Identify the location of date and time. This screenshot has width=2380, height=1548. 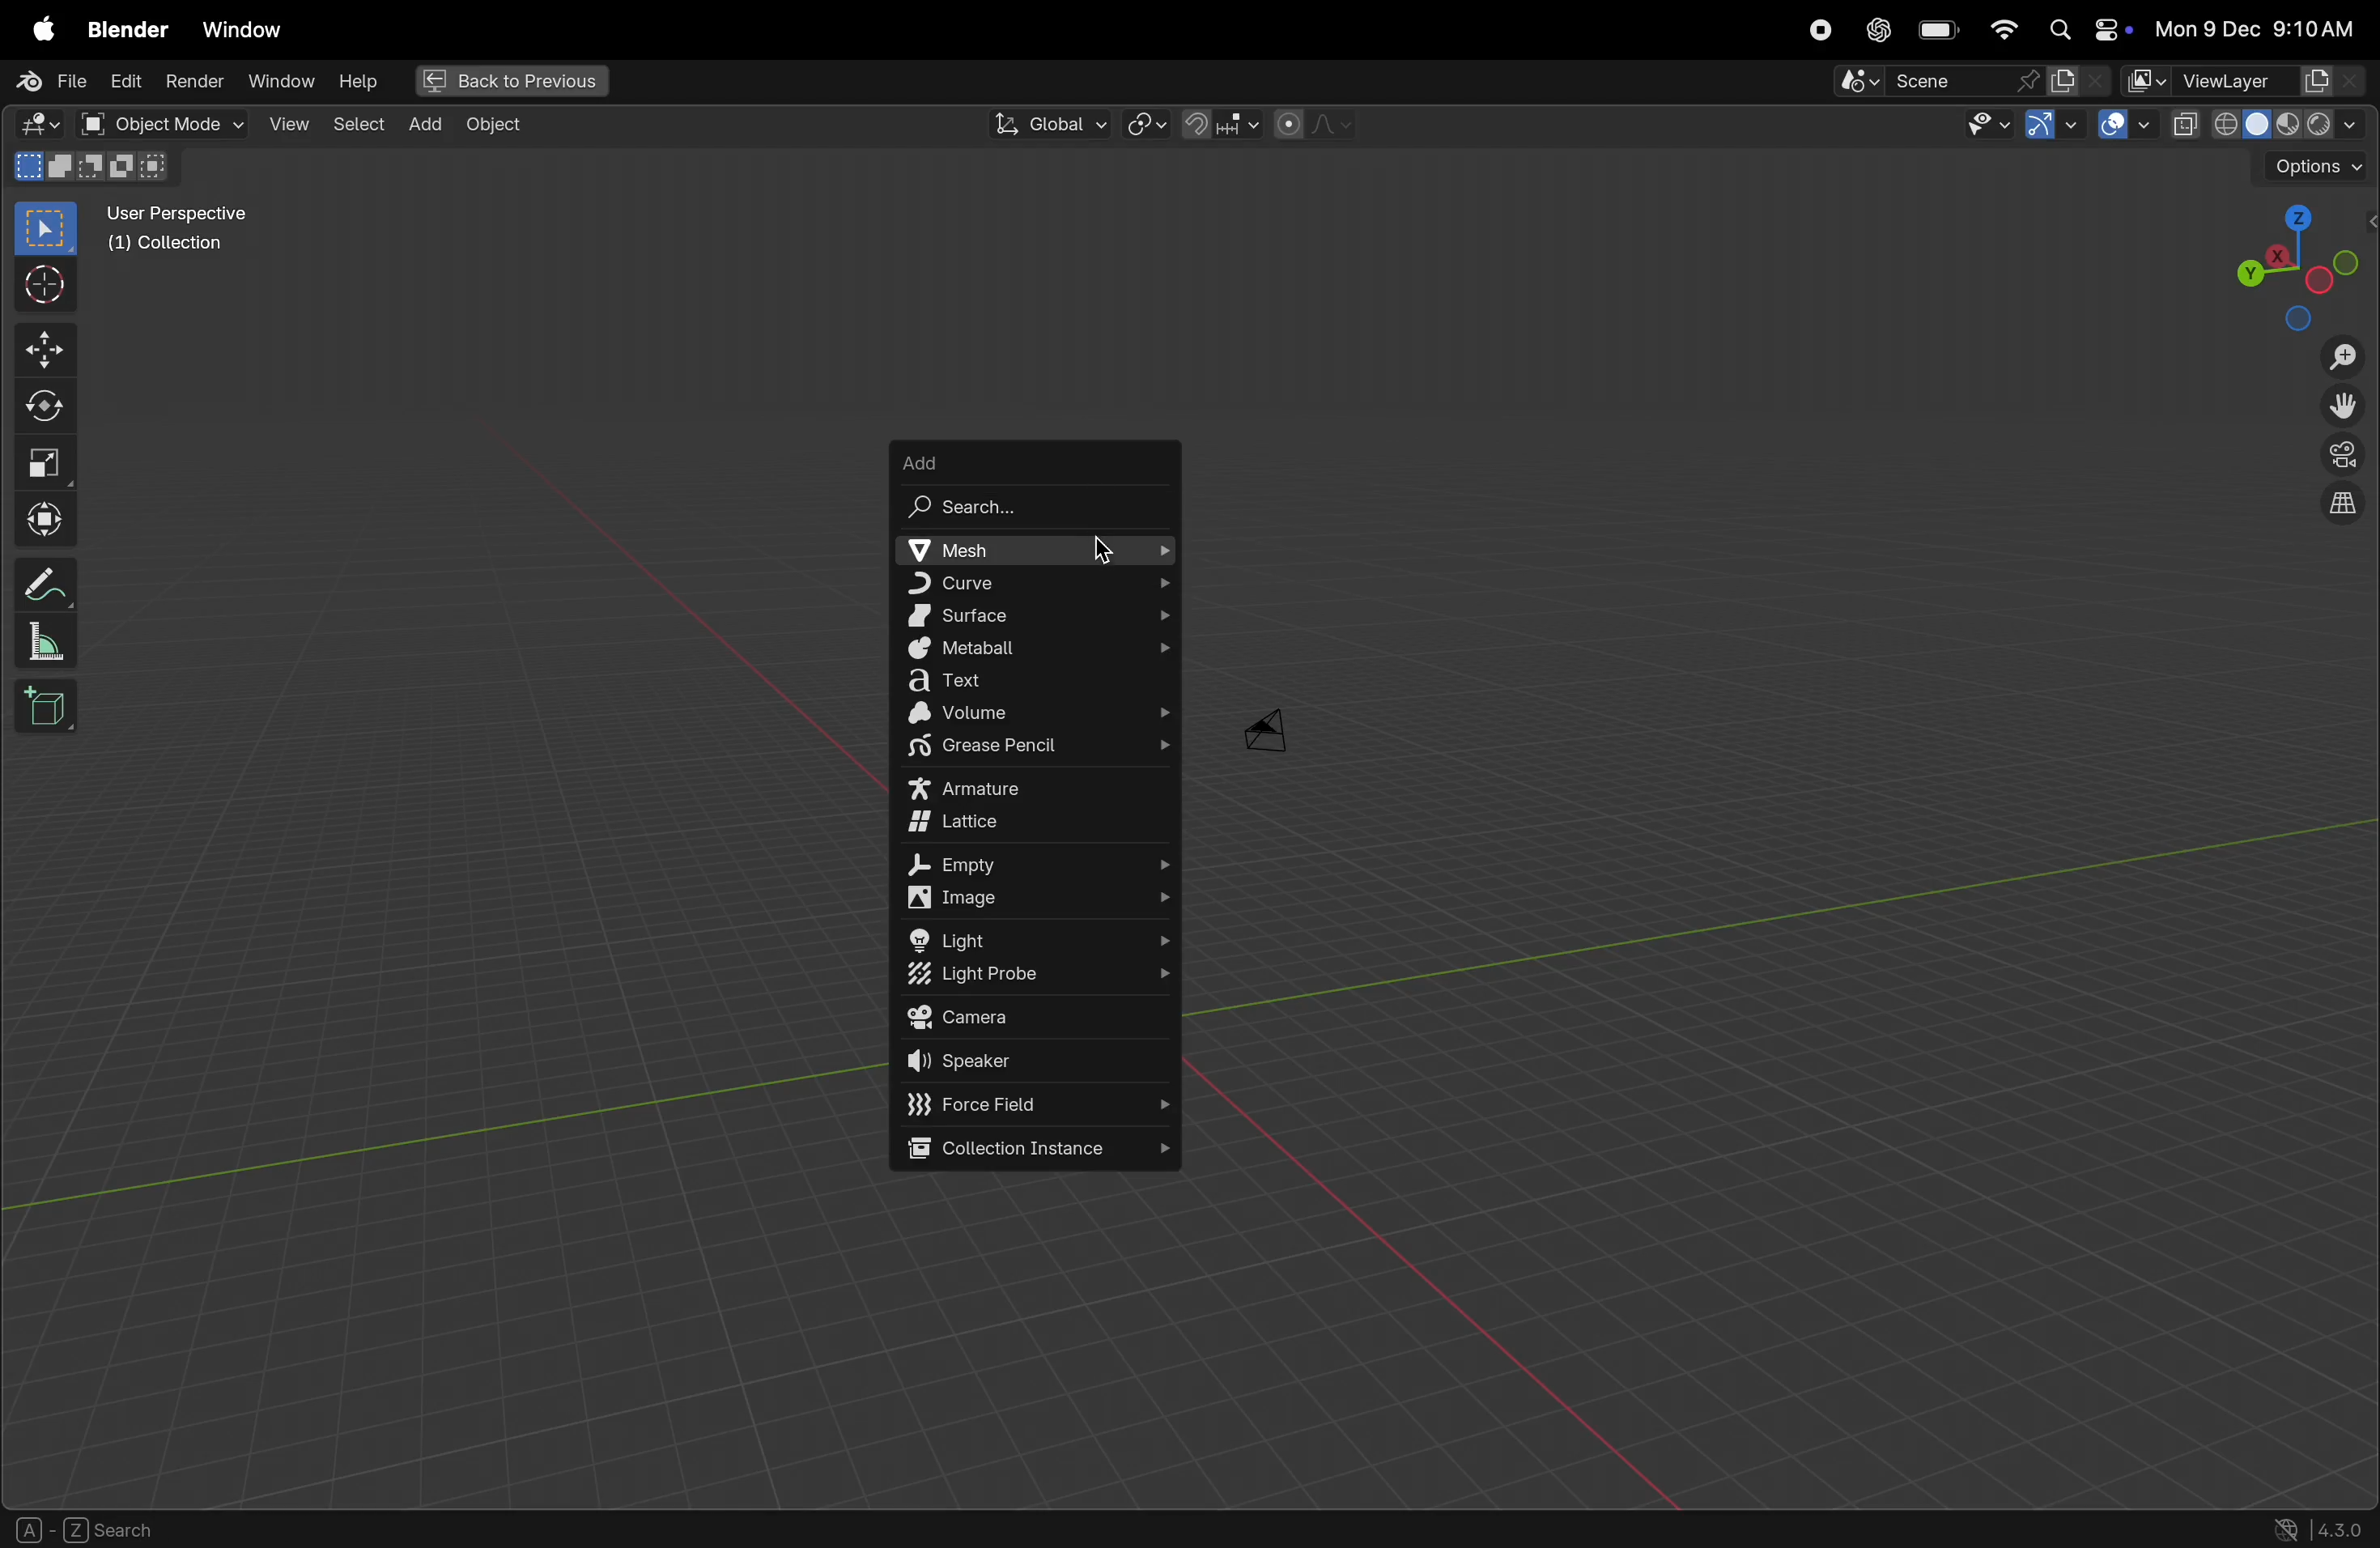
(2262, 28).